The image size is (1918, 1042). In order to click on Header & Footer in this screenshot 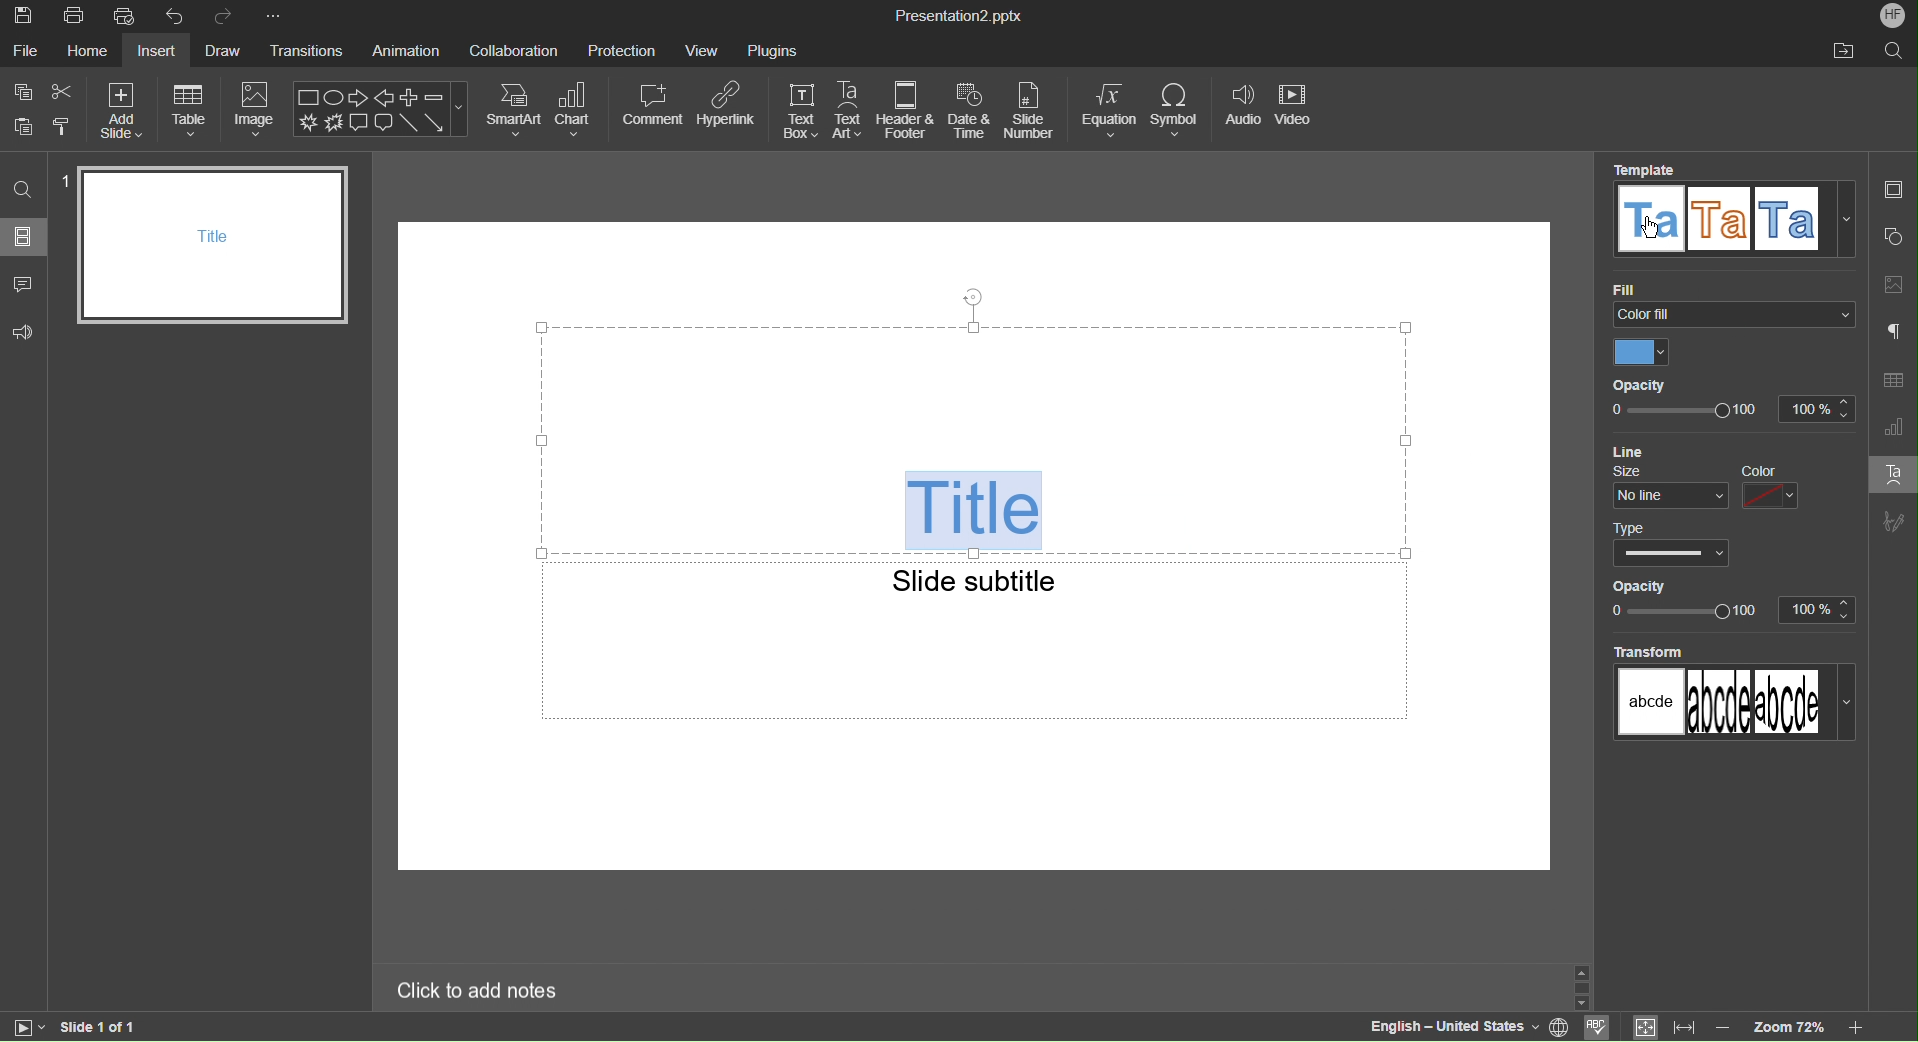, I will do `click(907, 110)`.